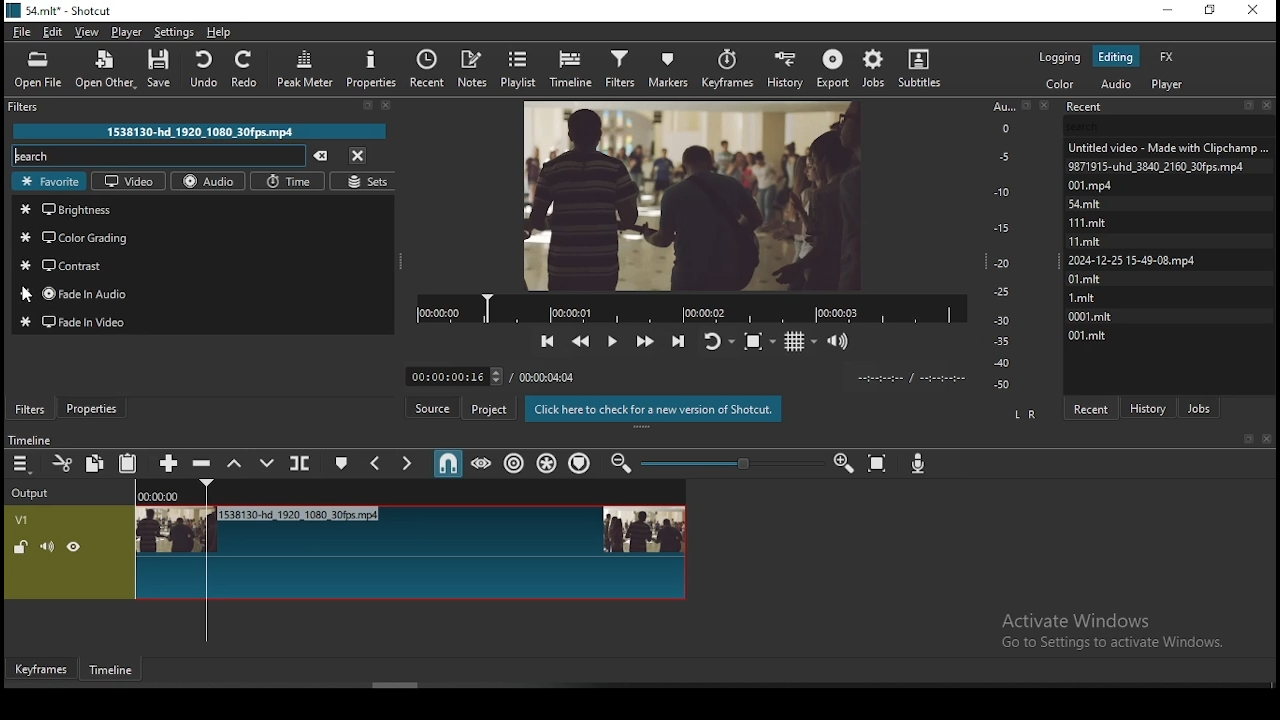 This screenshot has width=1280, height=720. What do you see at coordinates (800, 341) in the screenshot?
I see `toggle grid display on the player` at bounding box center [800, 341].